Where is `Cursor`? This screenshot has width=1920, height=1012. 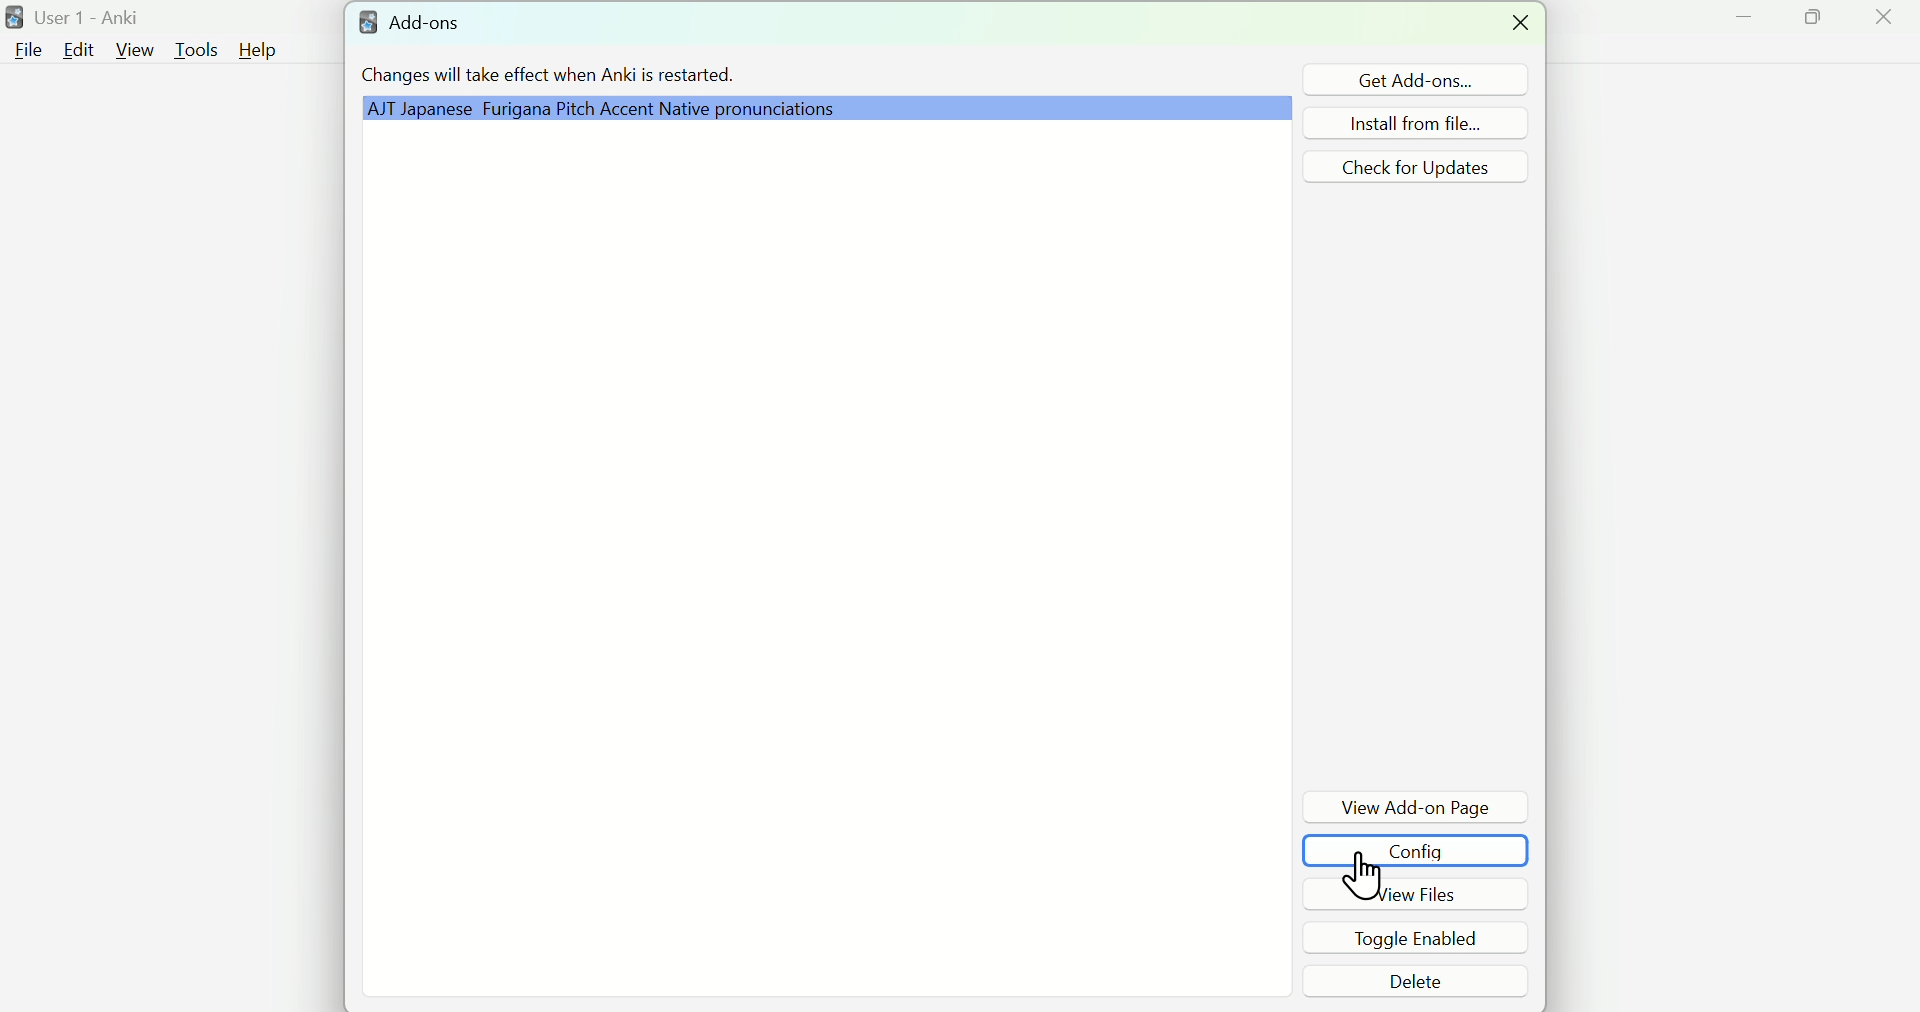
Cursor is located at coordinates (1361, 875).